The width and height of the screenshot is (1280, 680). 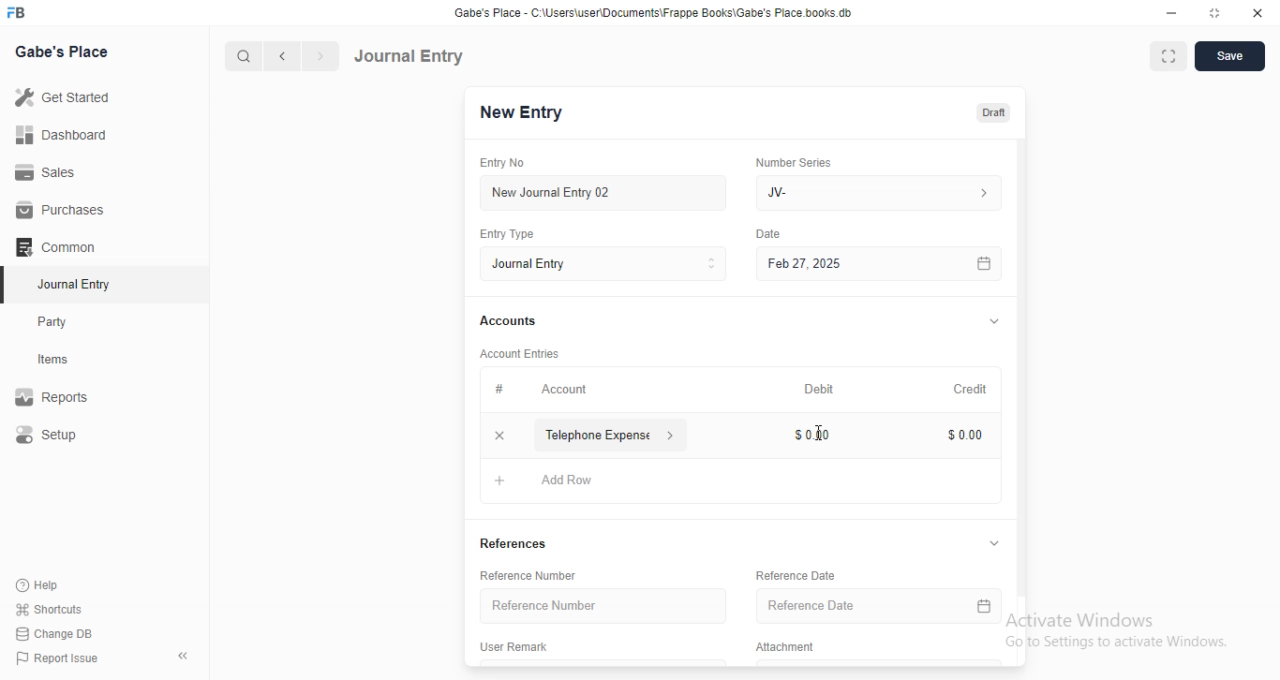 I want to click on Entry Type, so click(x=507, y=235).